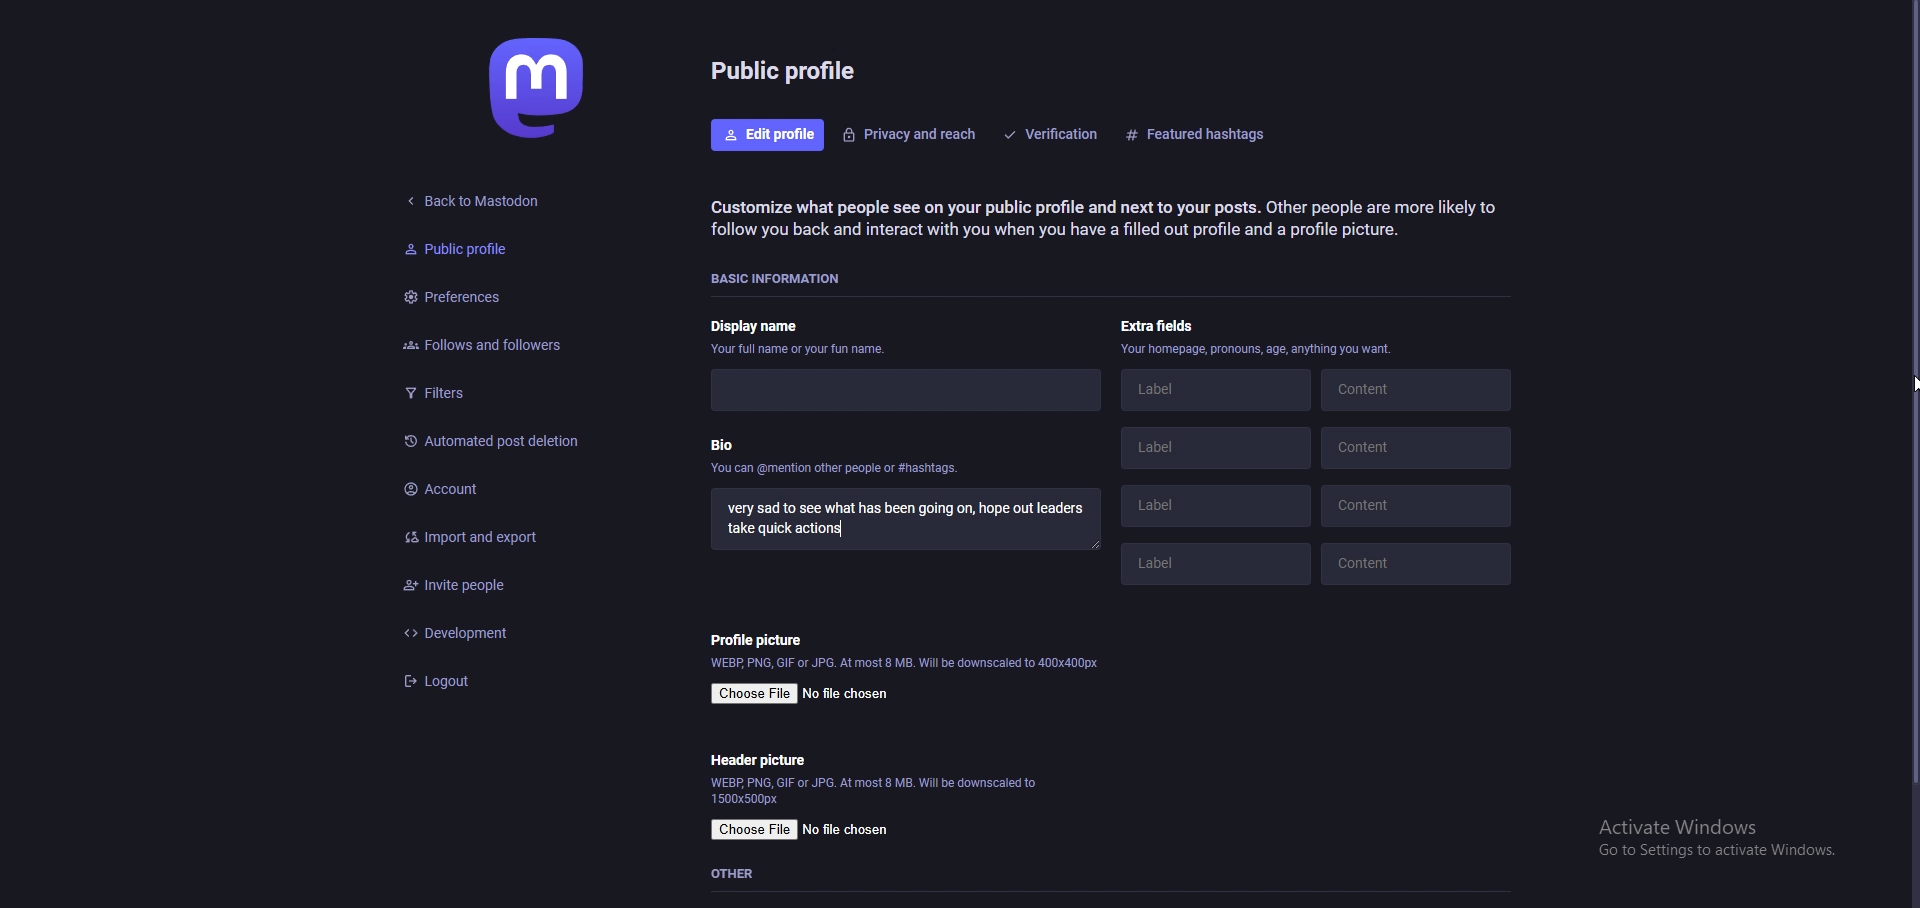  What do you see at coordinates (902, 391) in the screenshot?
I see `display name input` at bounding box center [902, 391].